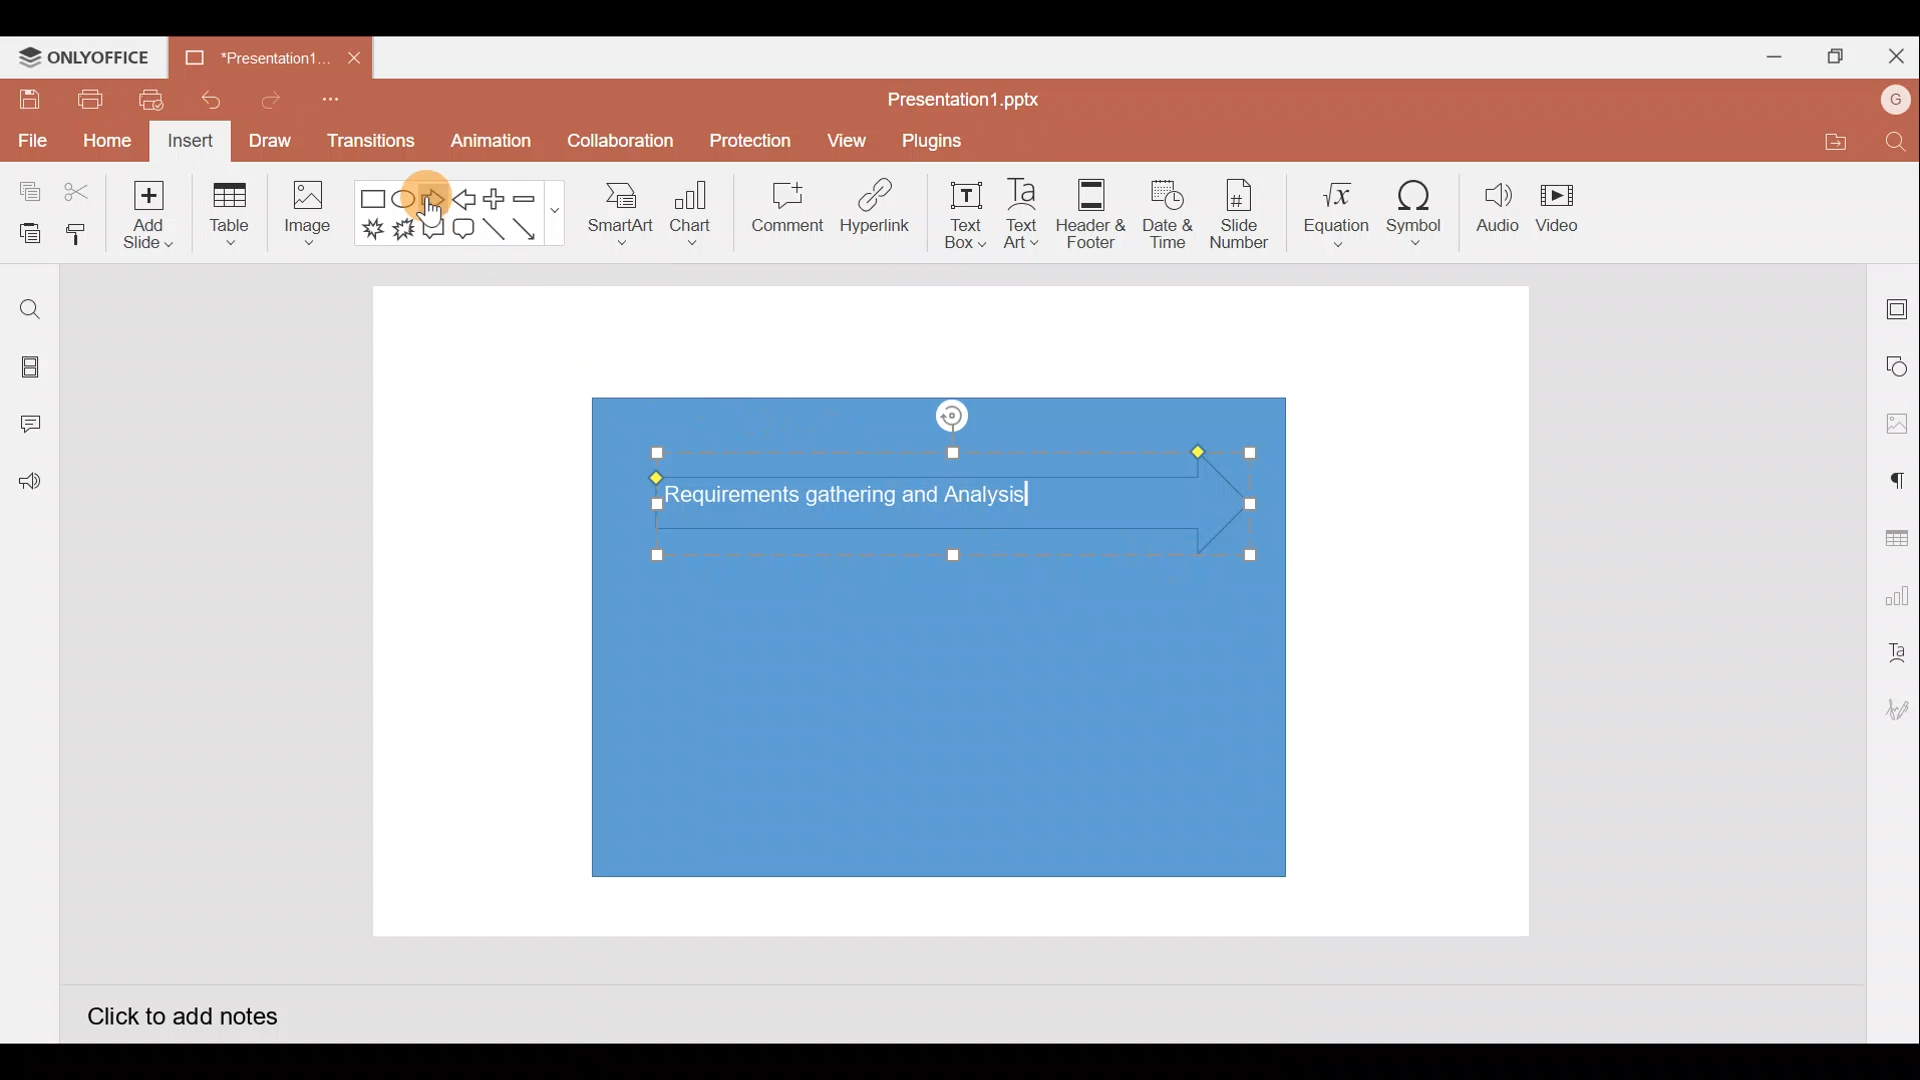 Image resolution: width=1920 pixels, height=1080 pixels. What do you see at coordinates (618, 149) in the screenshot?
I see `Collaboration` at bounding box center [618, 149].